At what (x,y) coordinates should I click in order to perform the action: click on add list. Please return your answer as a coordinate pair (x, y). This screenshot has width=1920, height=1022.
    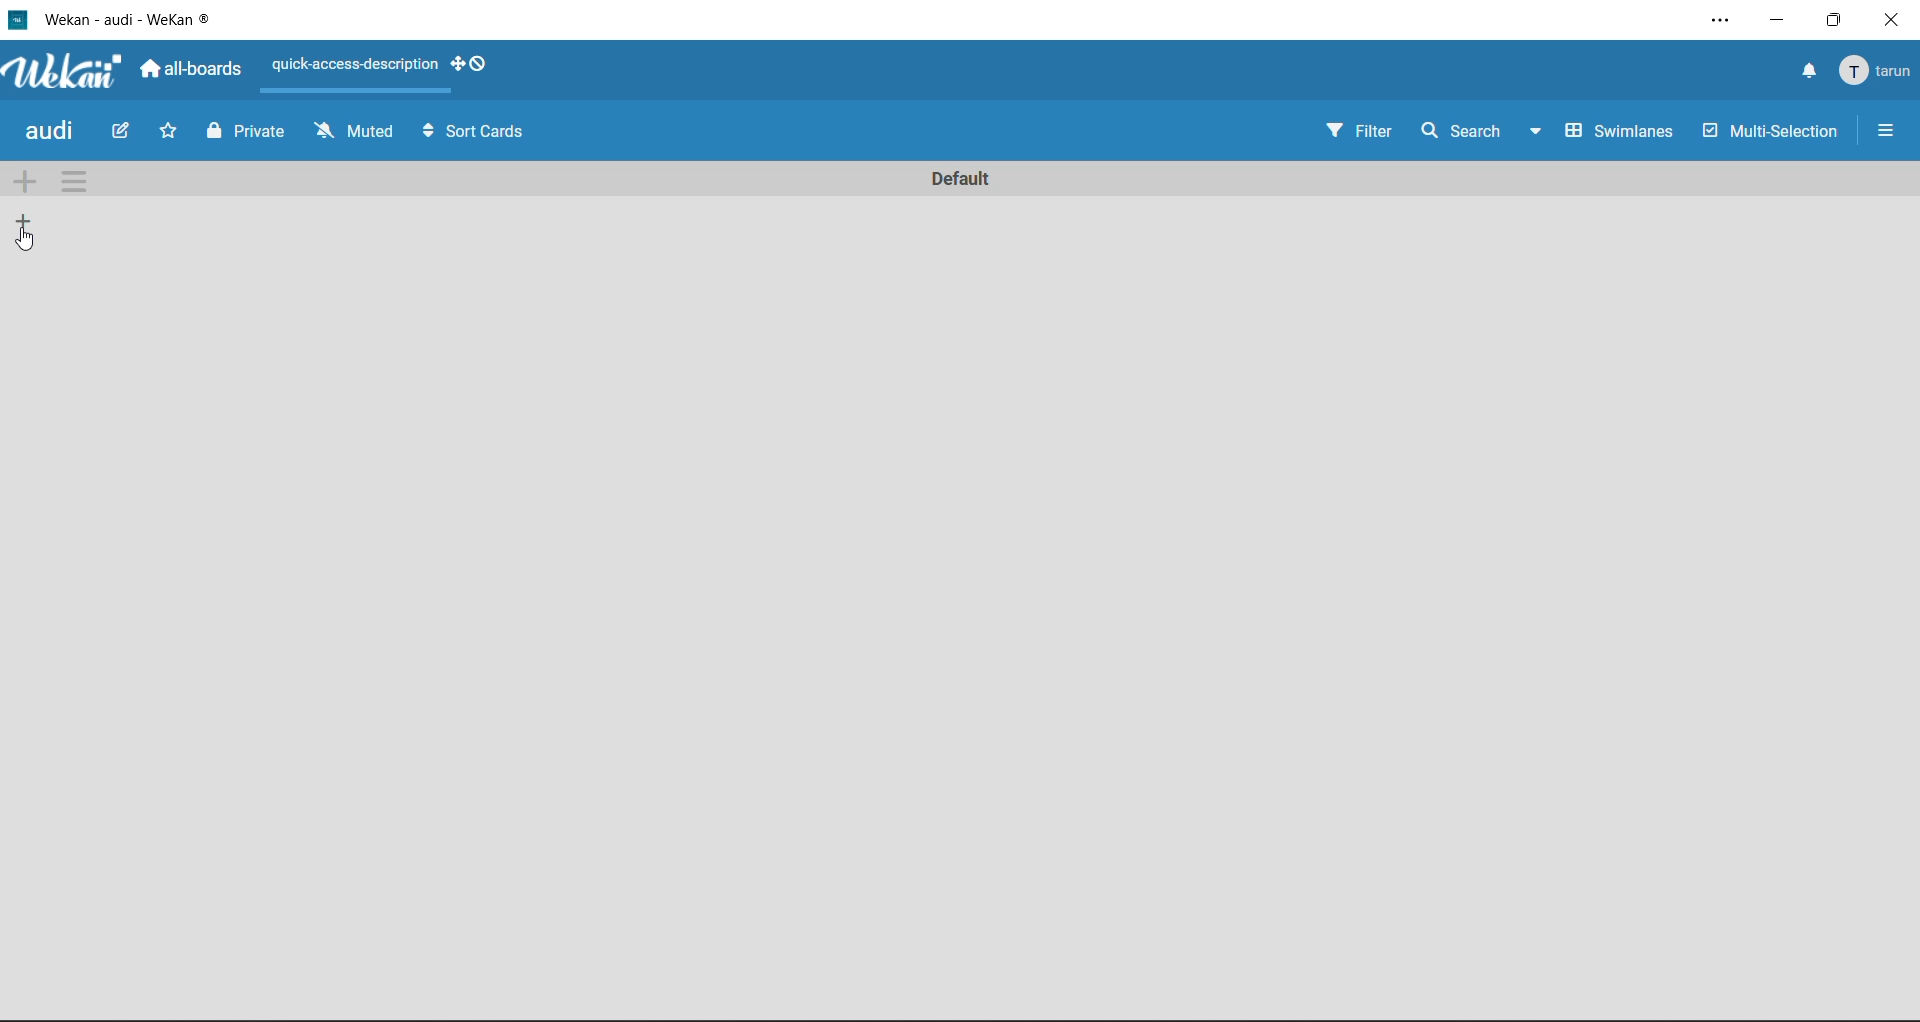
    Looking at the image, I should click on (20, 221).